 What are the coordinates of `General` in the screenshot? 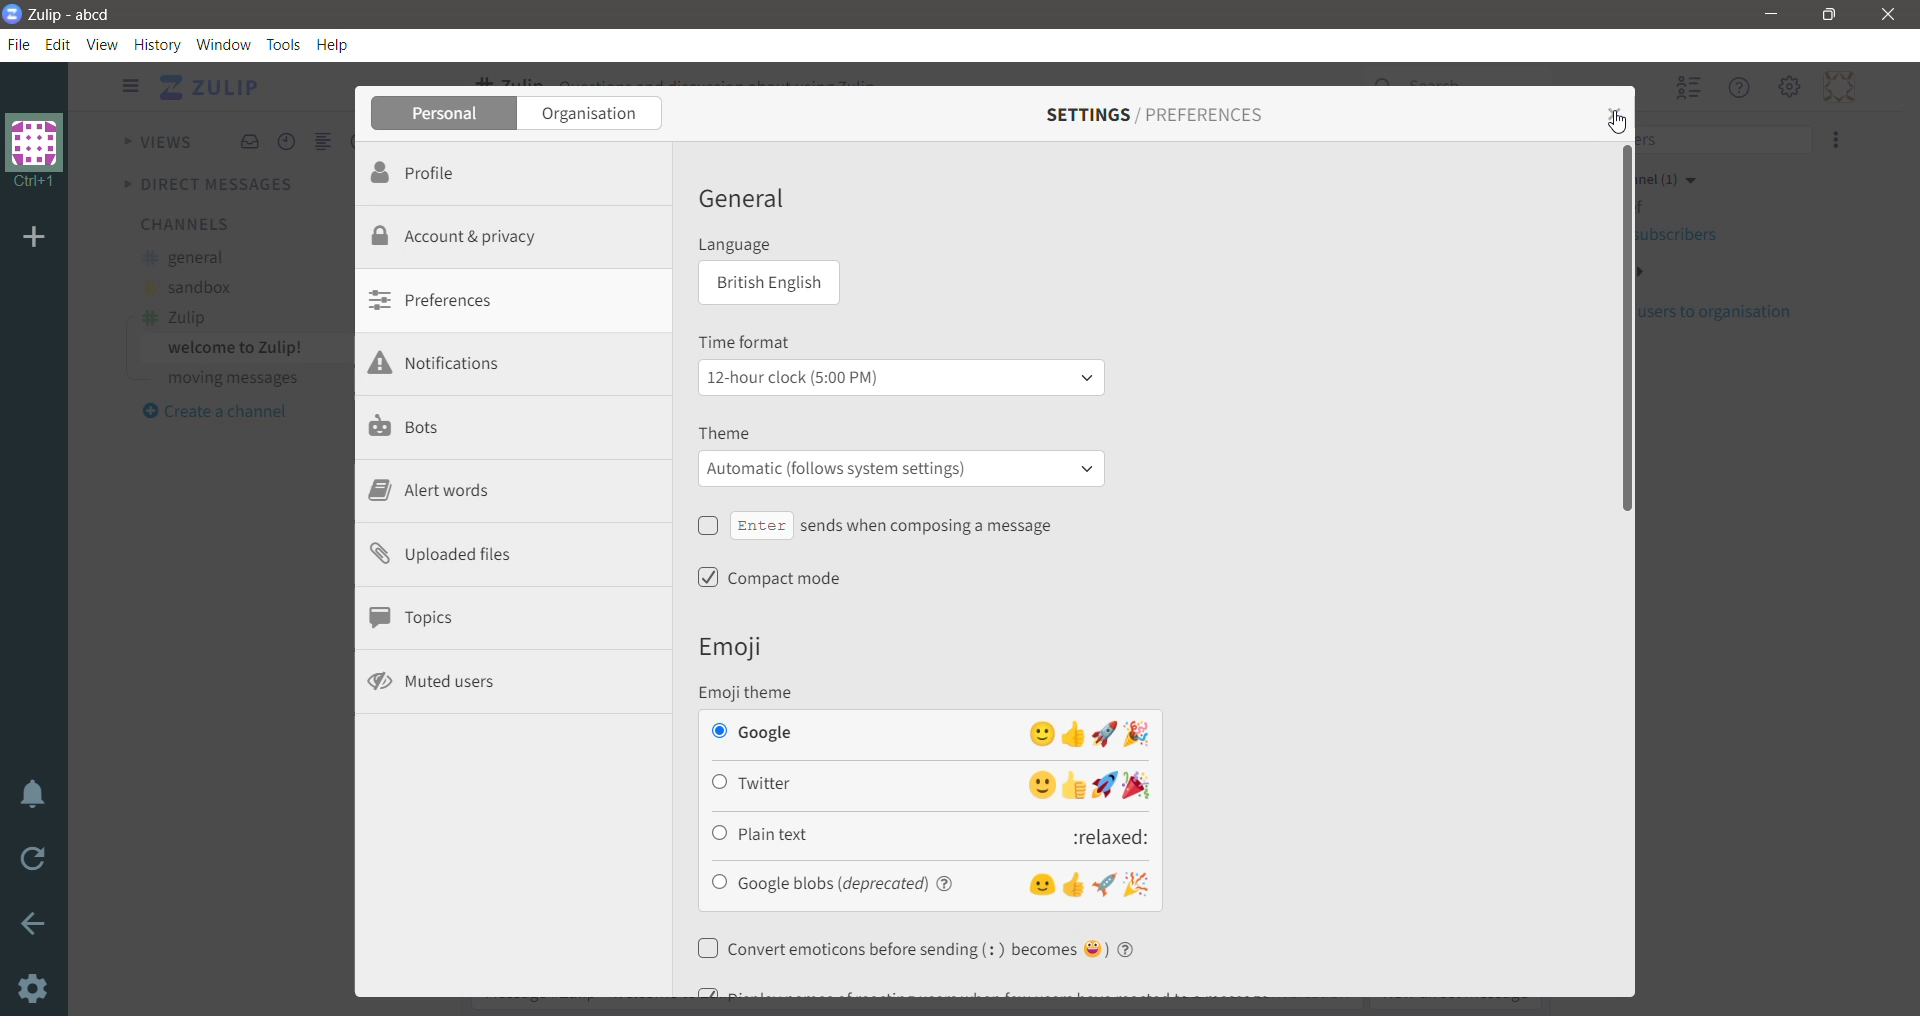 It's located at (754, 202).